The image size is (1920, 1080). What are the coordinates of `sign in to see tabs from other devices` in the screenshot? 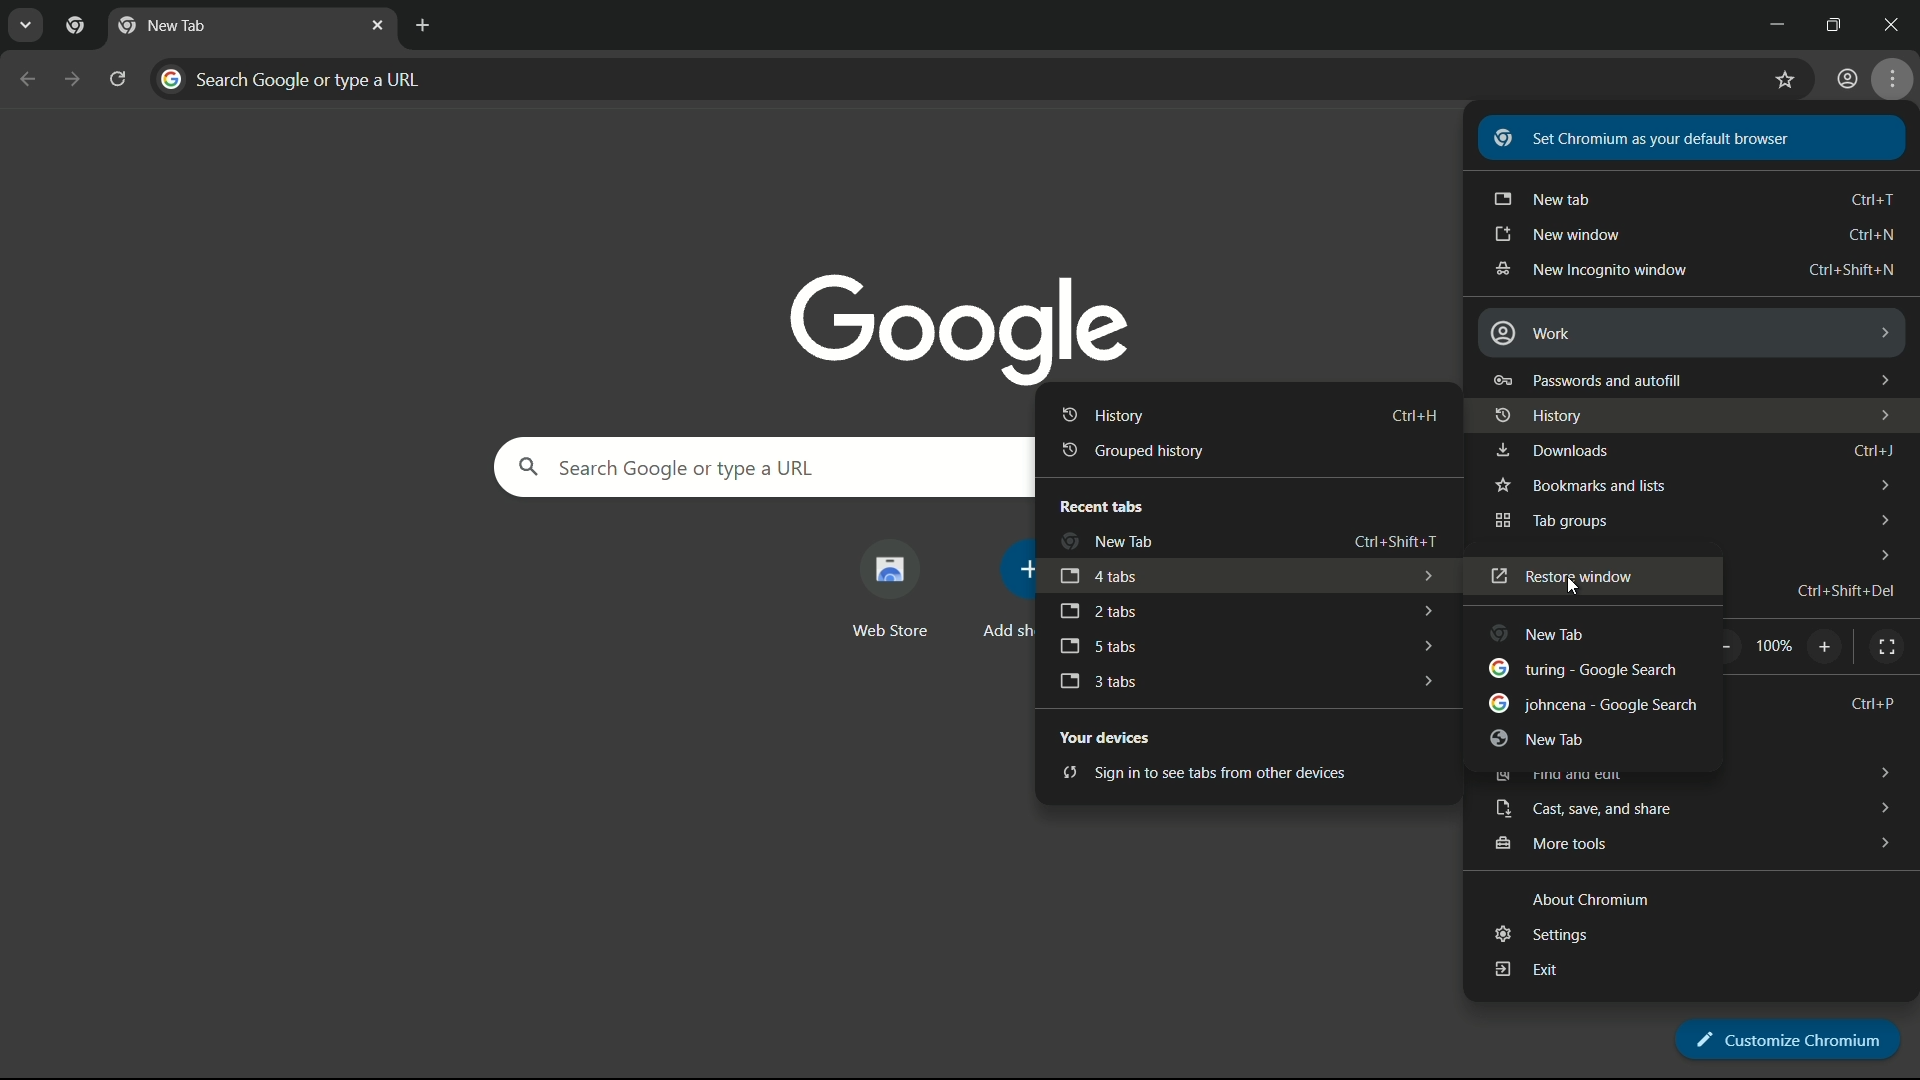 It's located at (1193, 773).